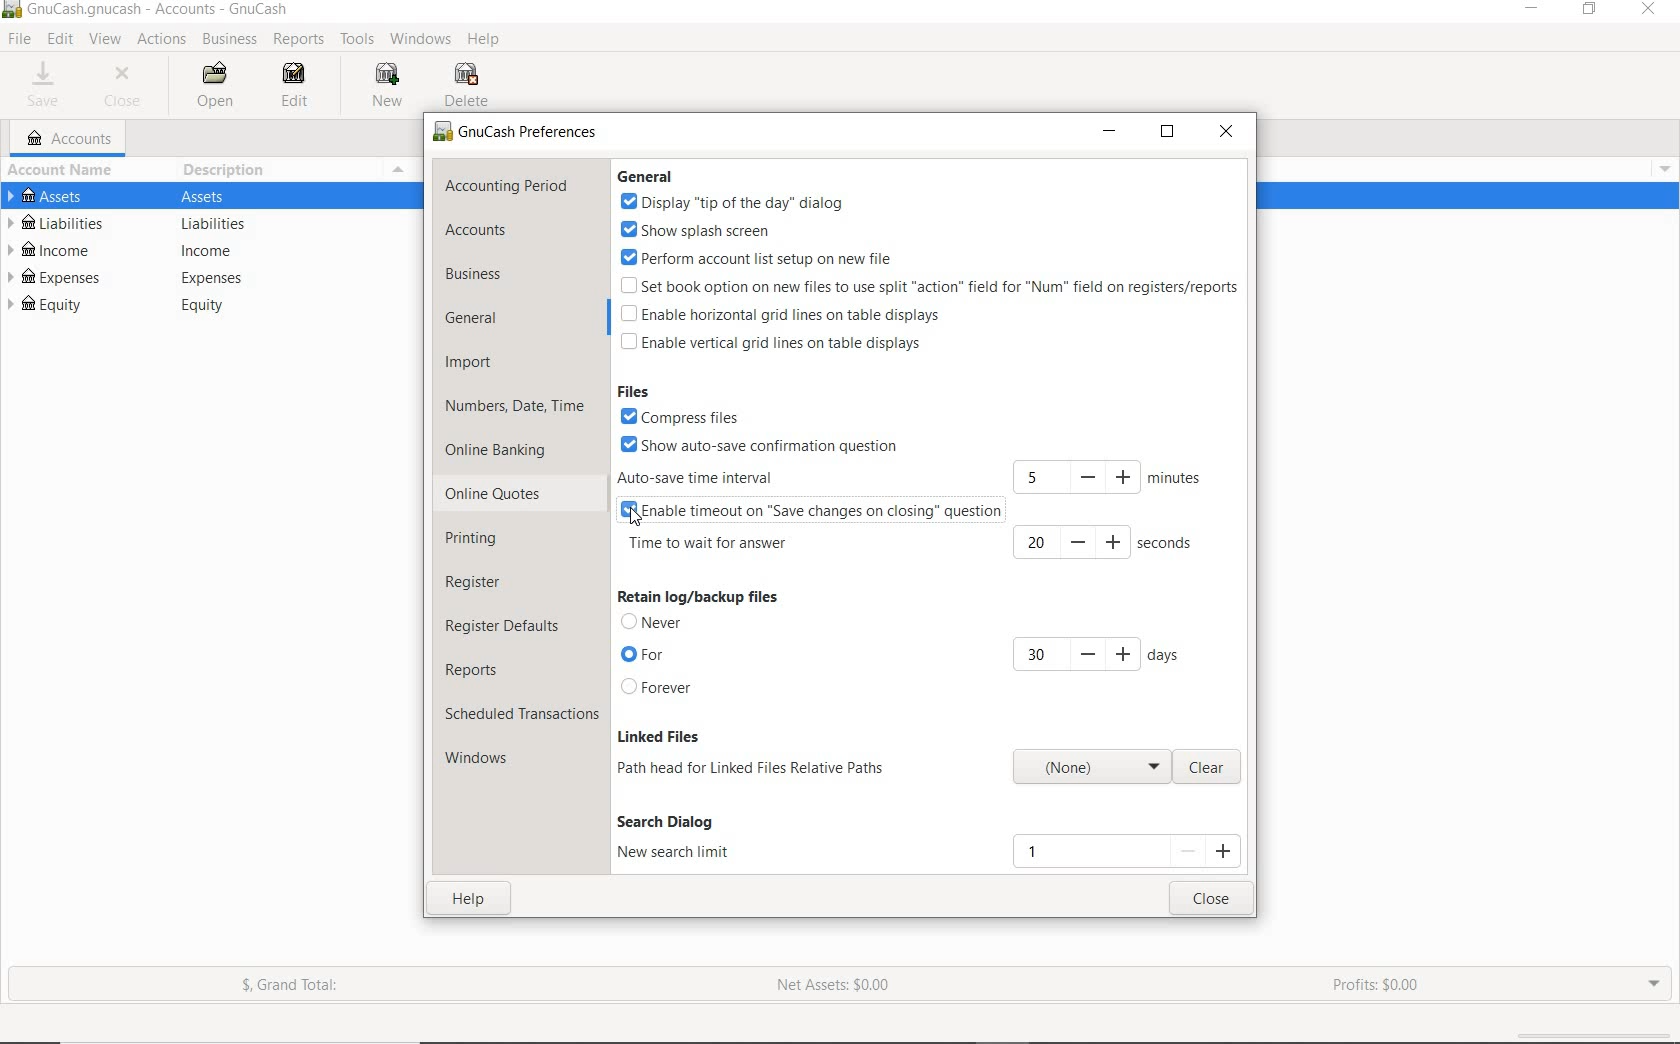  What do you see at coordinates (202, 223) in the screenshot?
I see `LIABILITIES` at bounding box center [202, 223].